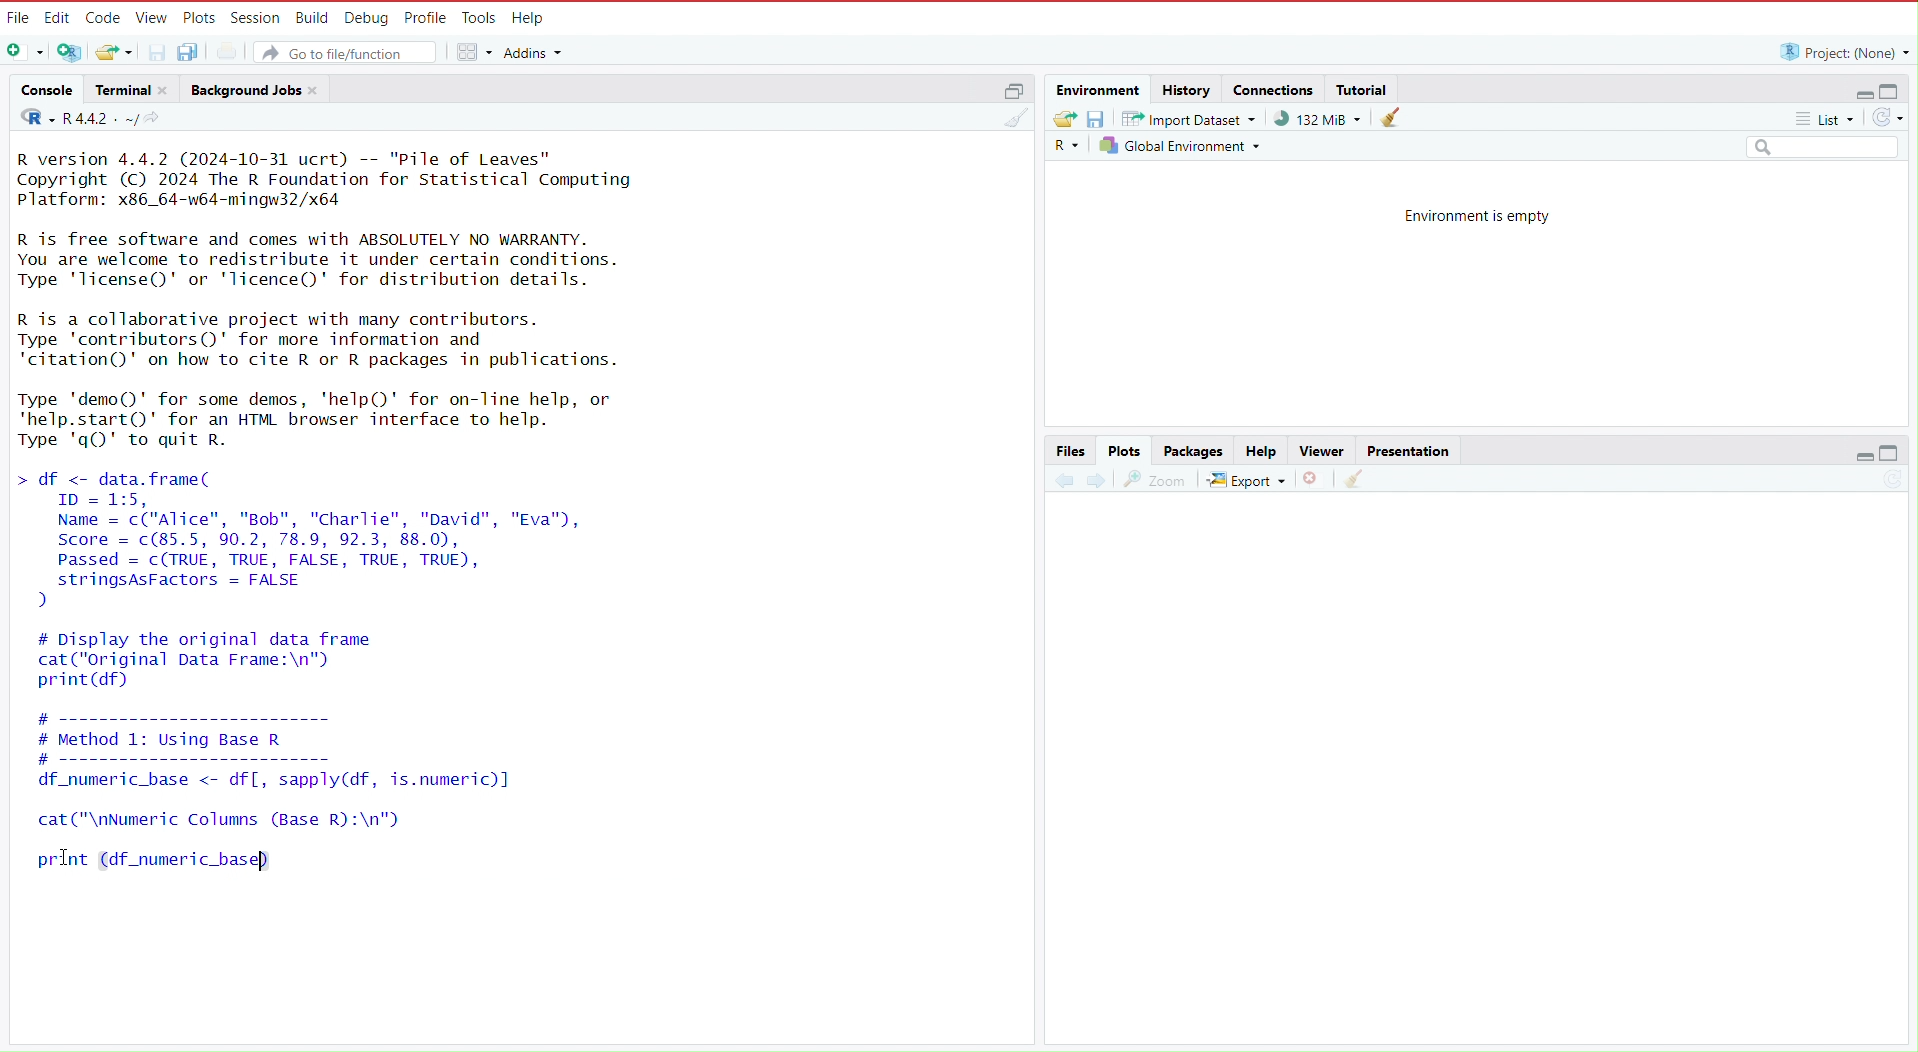 Image resolution: width=1918 pixels, height=1052 pixels. Describe the element at coordinates (426, 16) in the screenshot. I see `Profile` at that location.